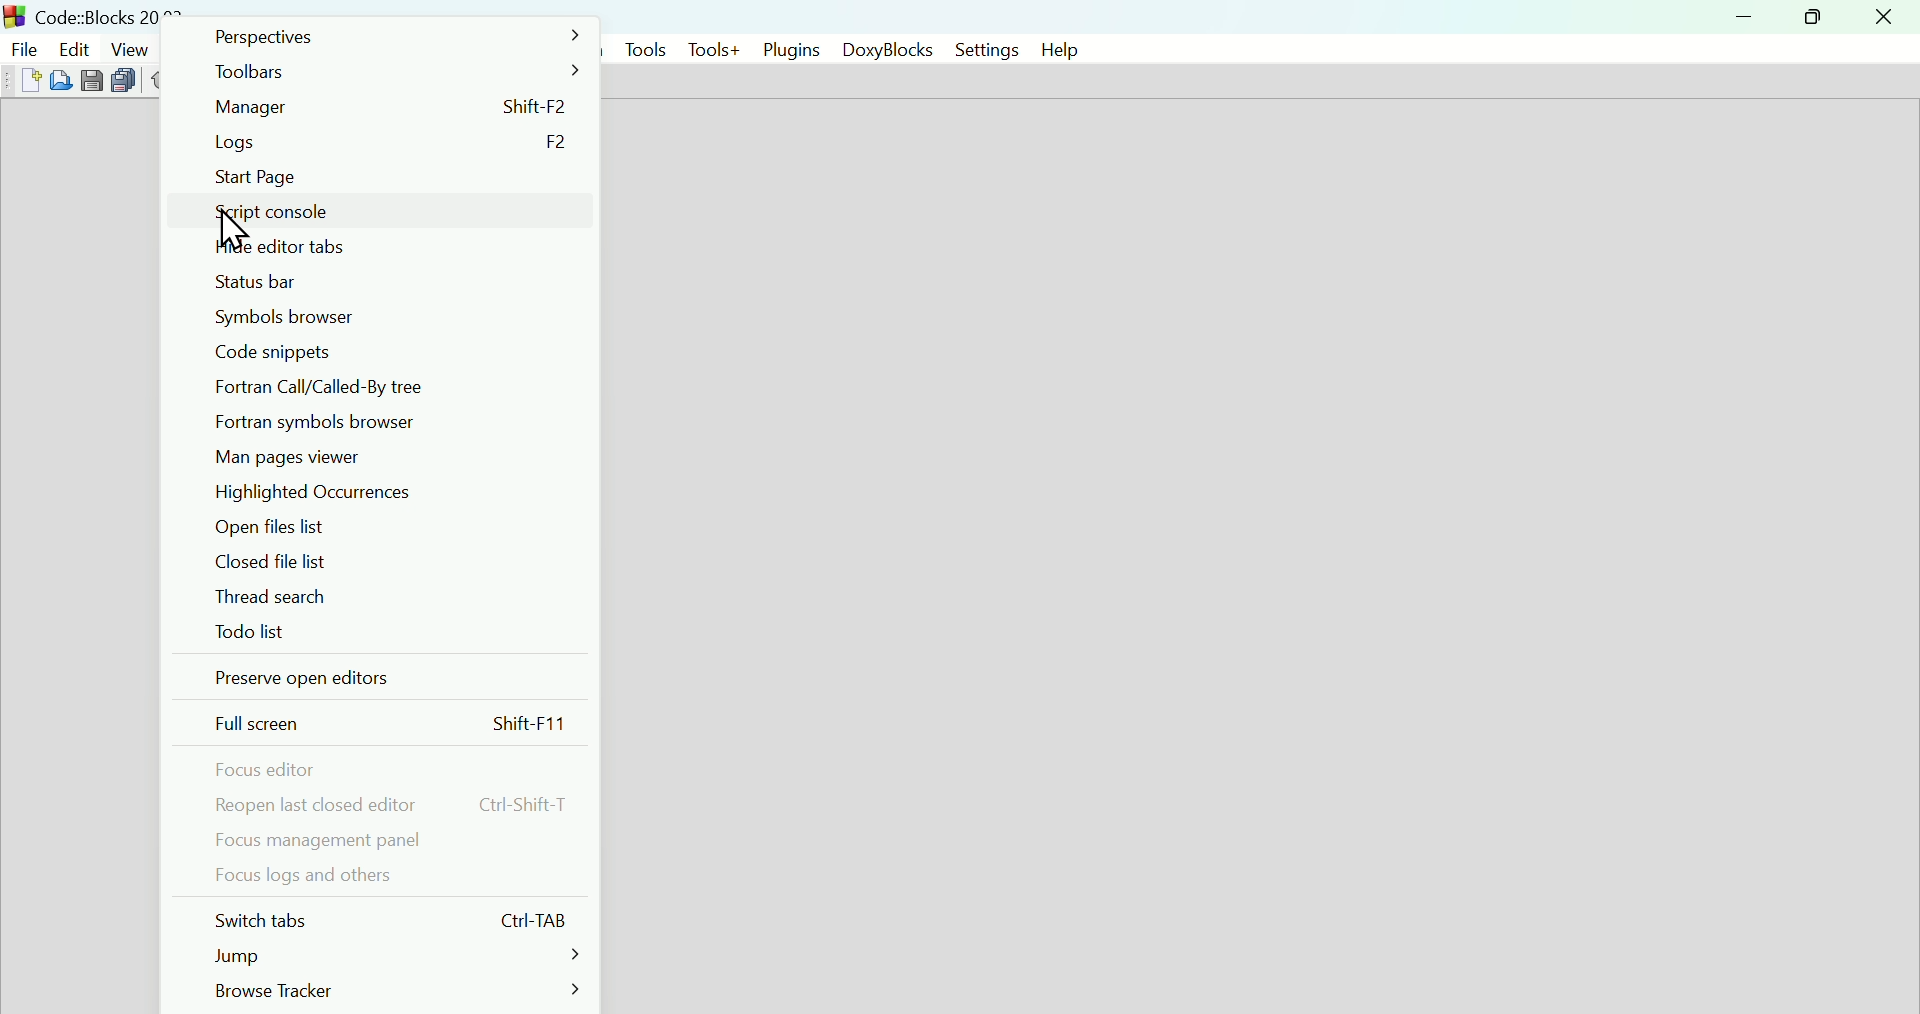 Image resolution: width=1920 pixels, height=1014 pixels. I want to click on Cursor, so click(234, 232).